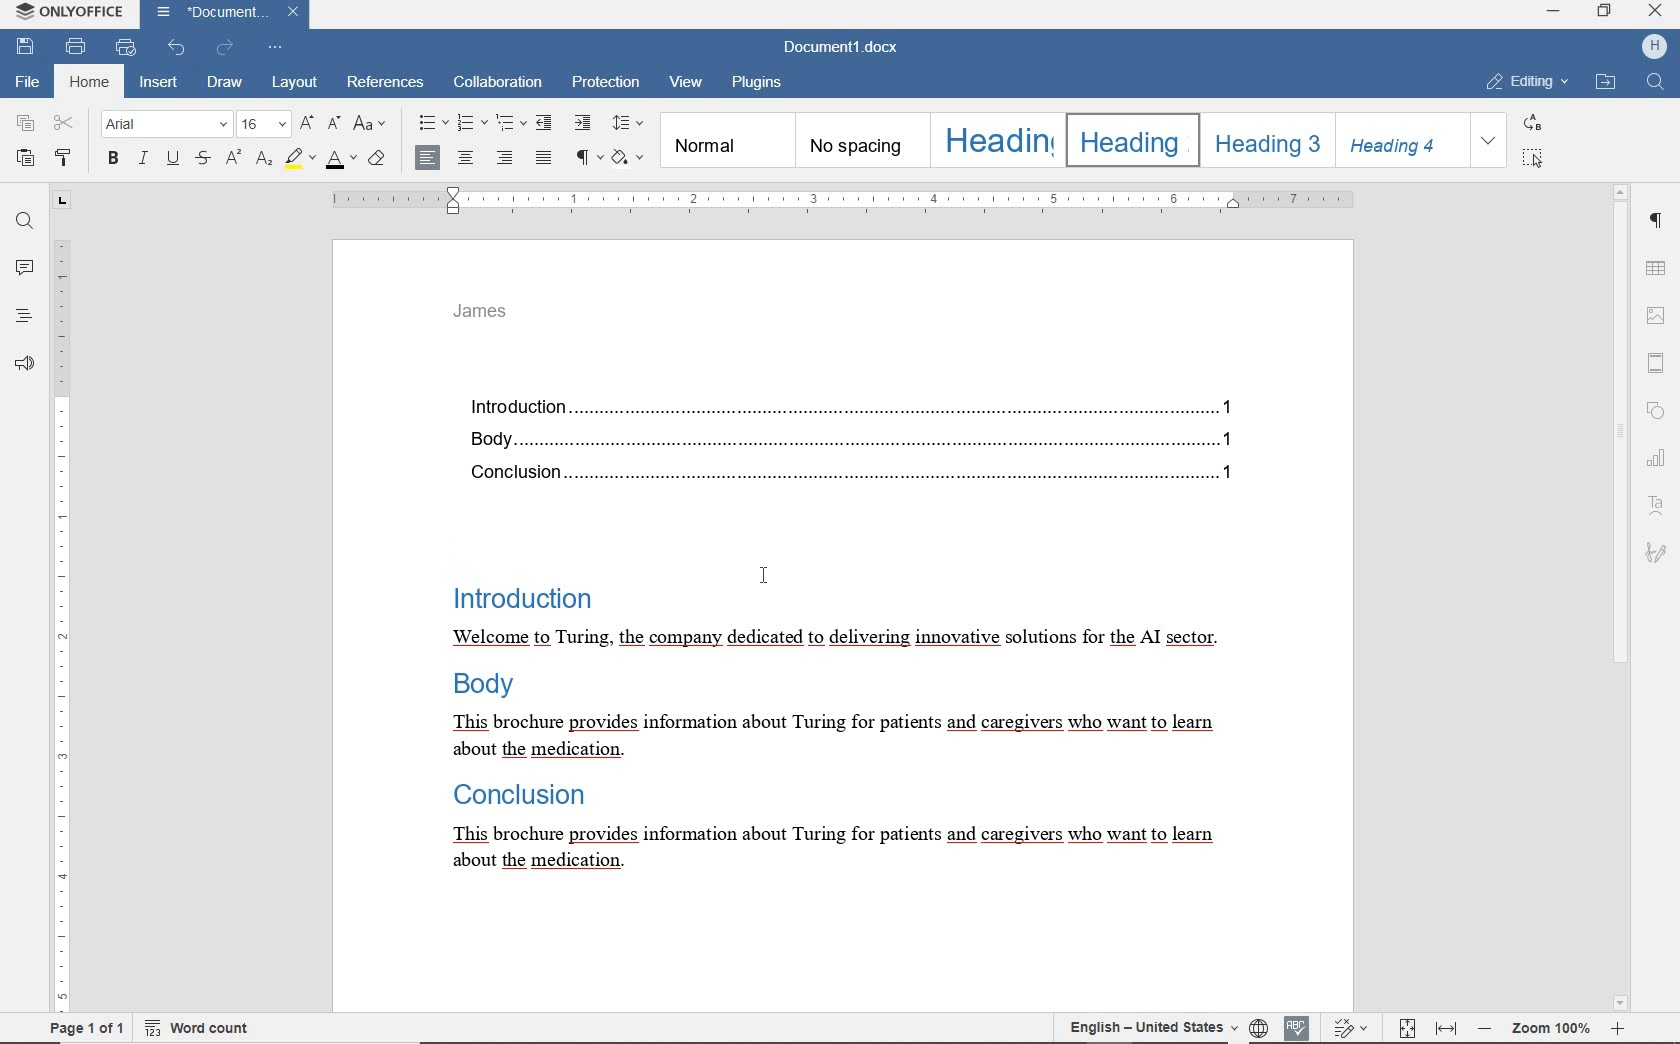 Image resolution: width=1680 pixels, height=1044 pixels. Describe the element at coordinates (1401, 140) in the screenshot. I see `Heading 4` at that location.